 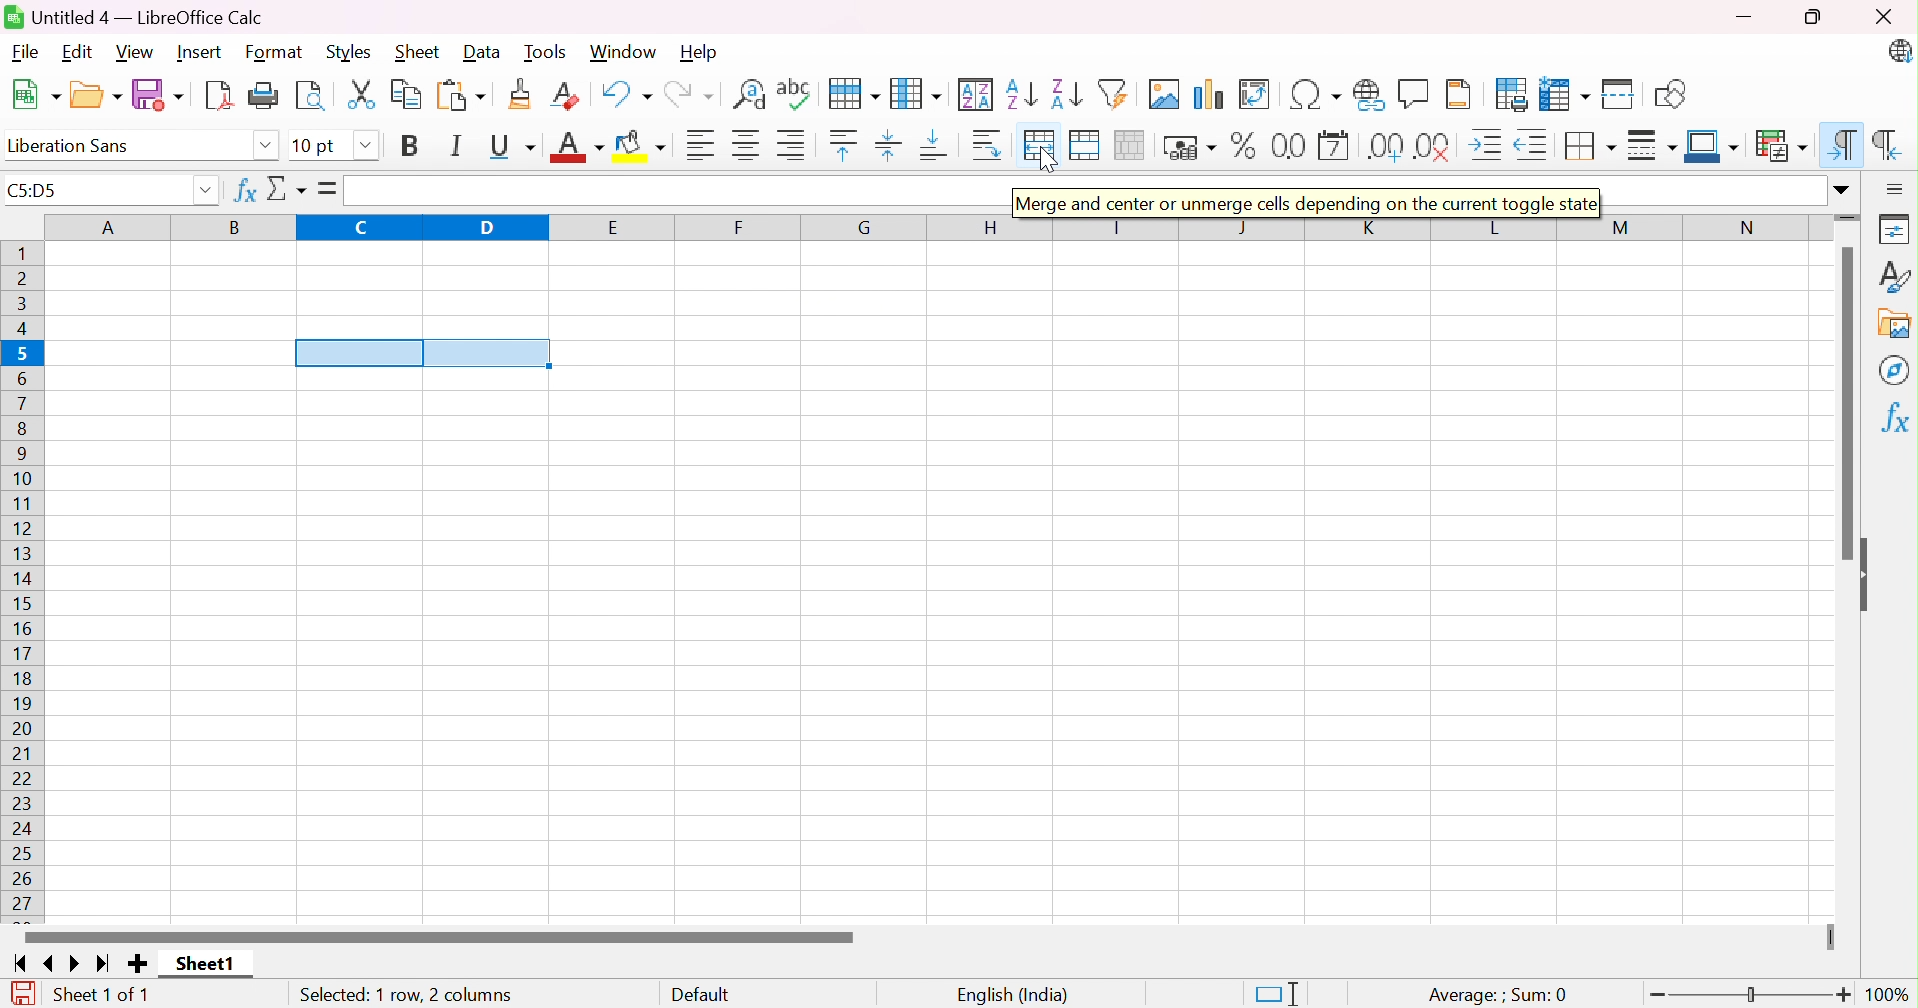 I want to click on Left-To-Right, so click(x=1844, y=143).